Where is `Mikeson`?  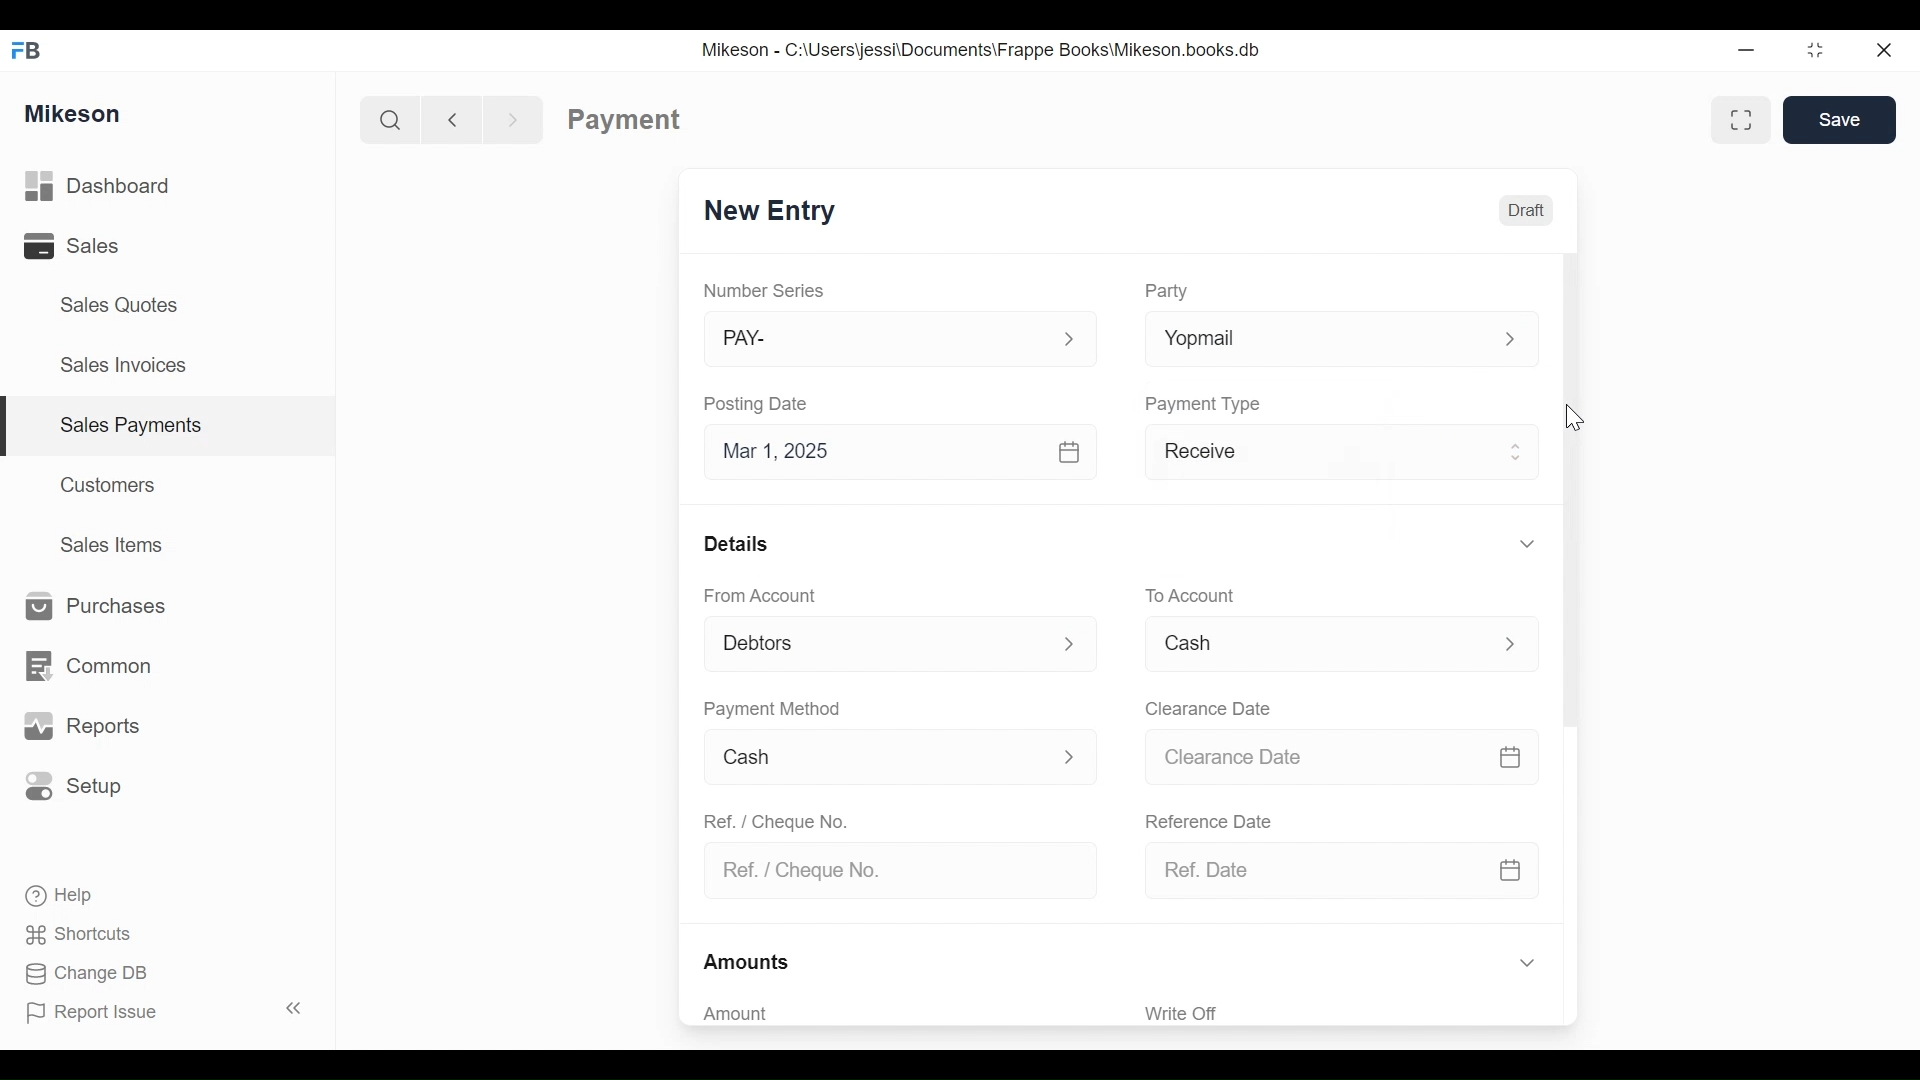
Mikeson is located at coordinates (74, 111).